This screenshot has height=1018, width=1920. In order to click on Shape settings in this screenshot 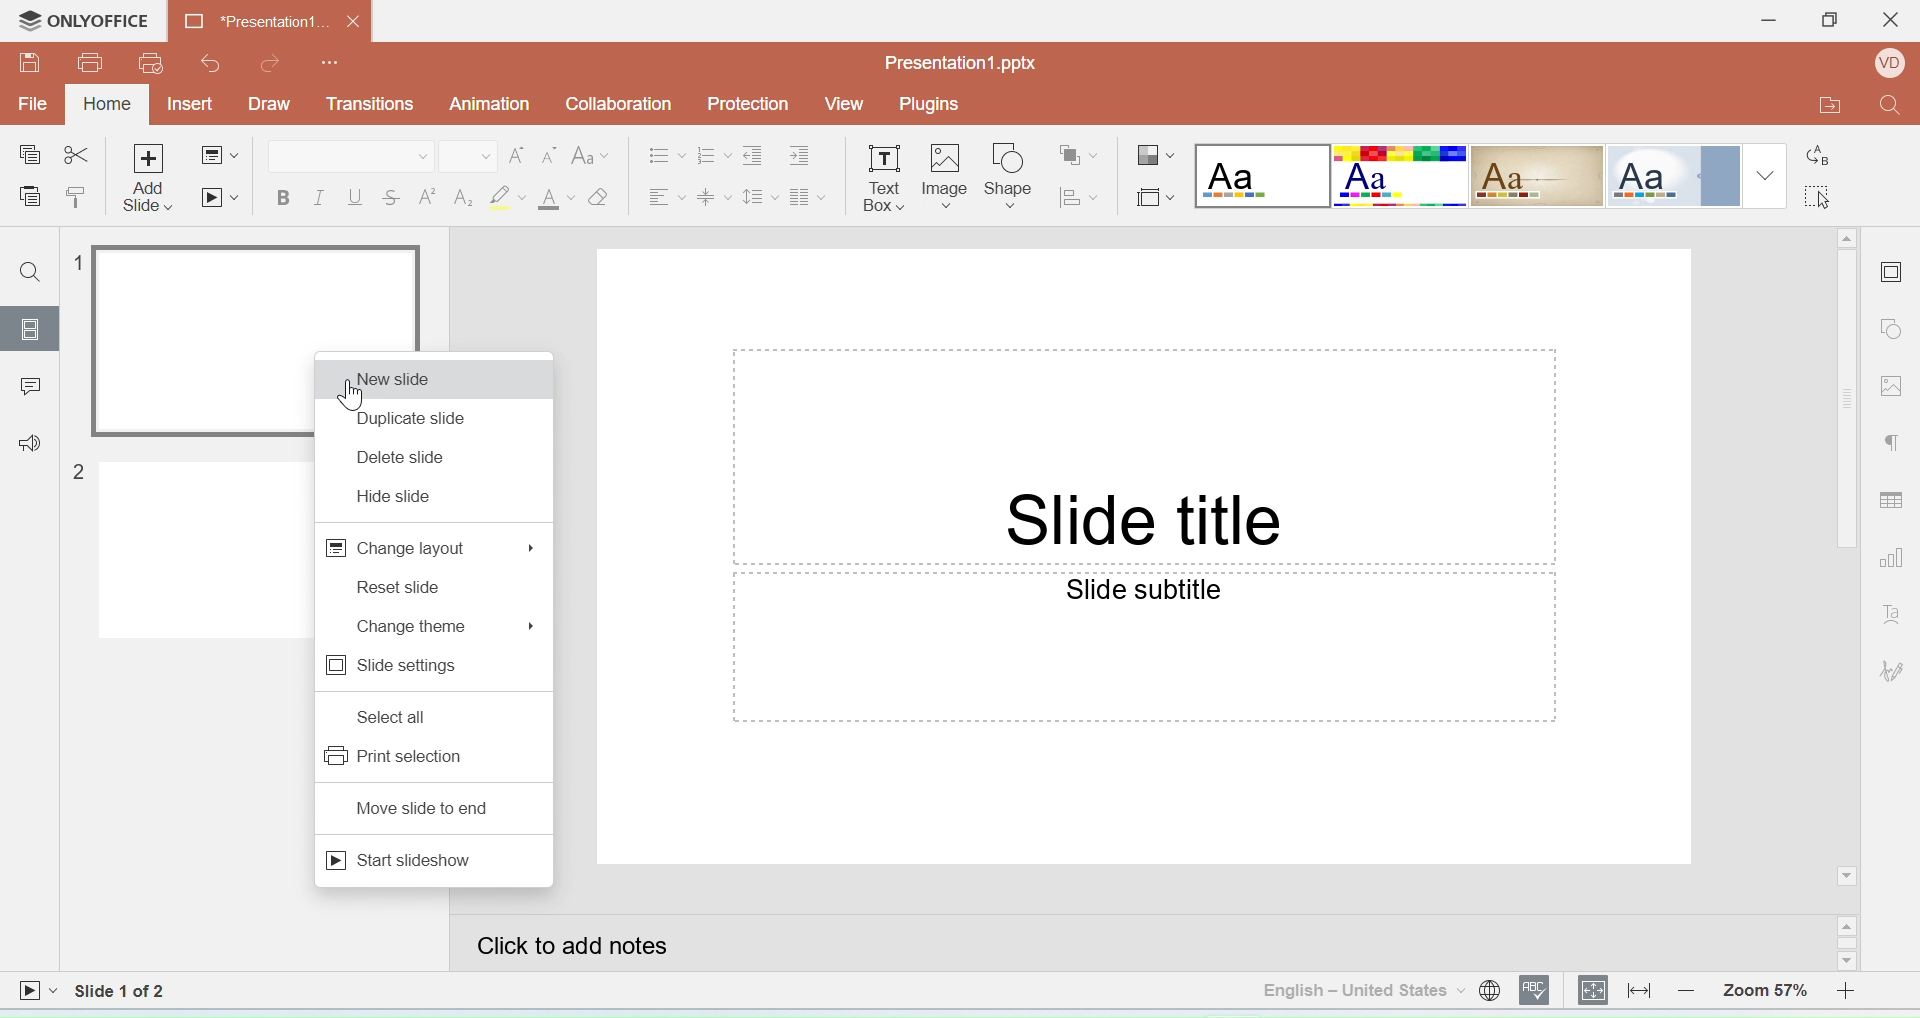, I will do `click(1896, 331)`.